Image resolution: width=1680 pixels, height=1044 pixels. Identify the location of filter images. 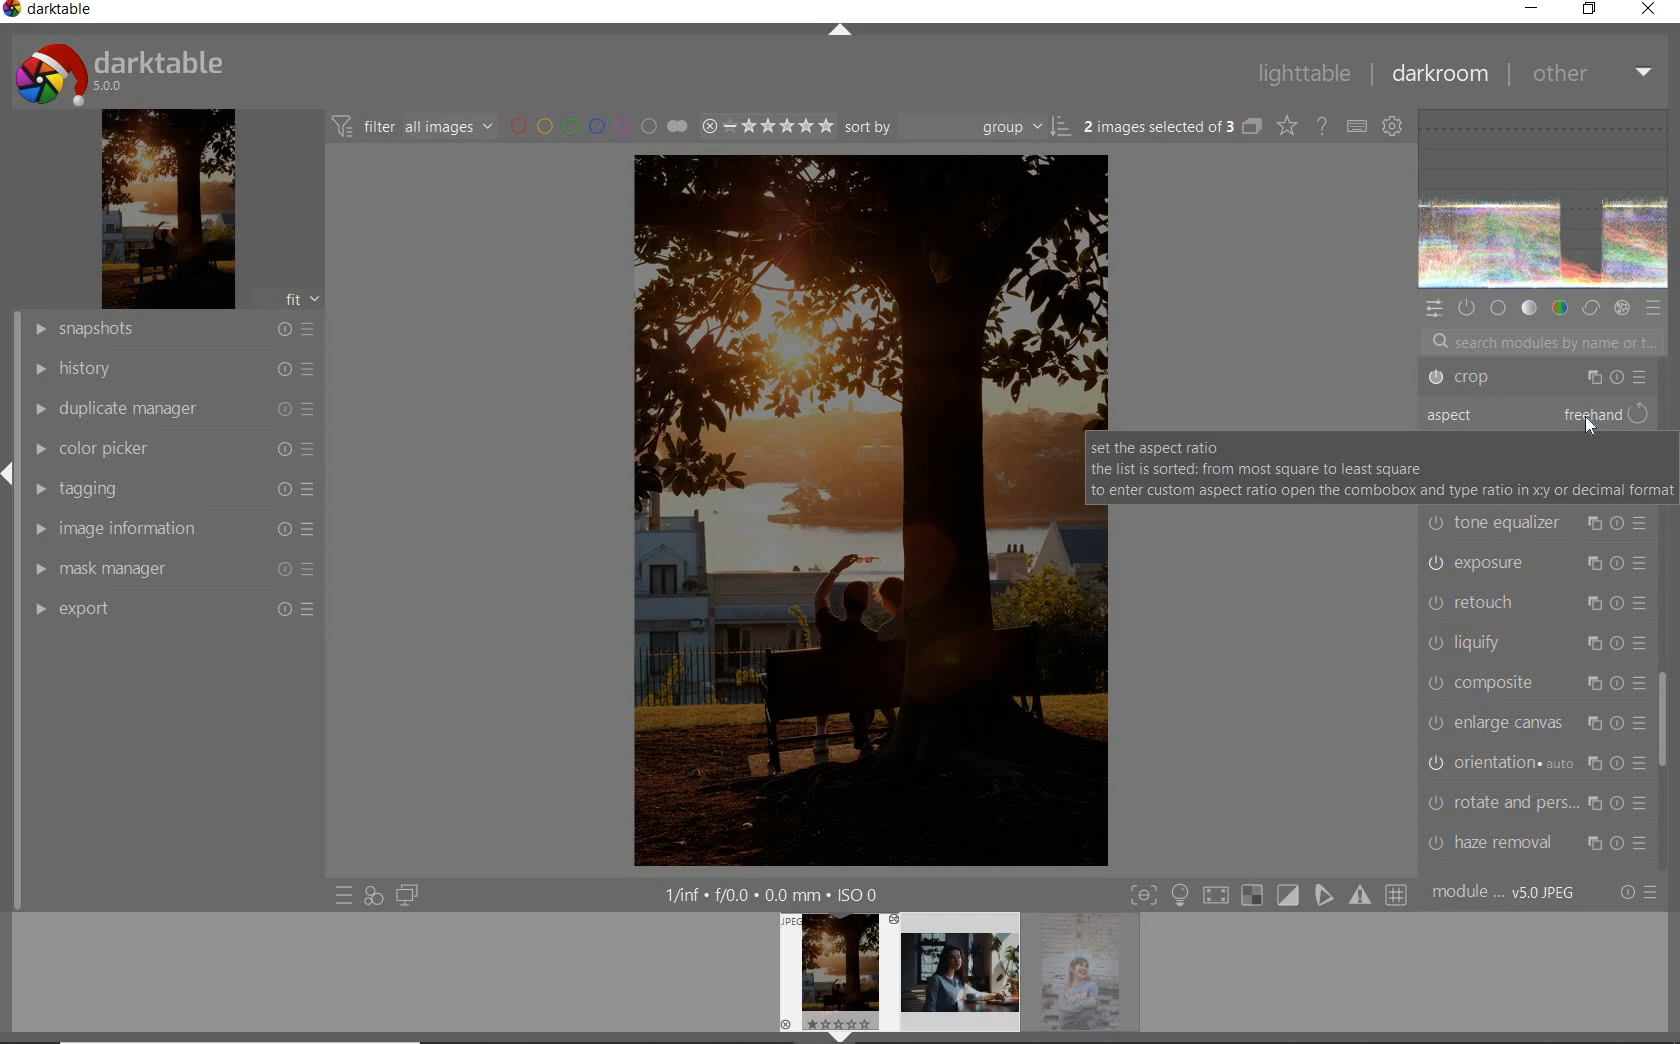
(413, 128).